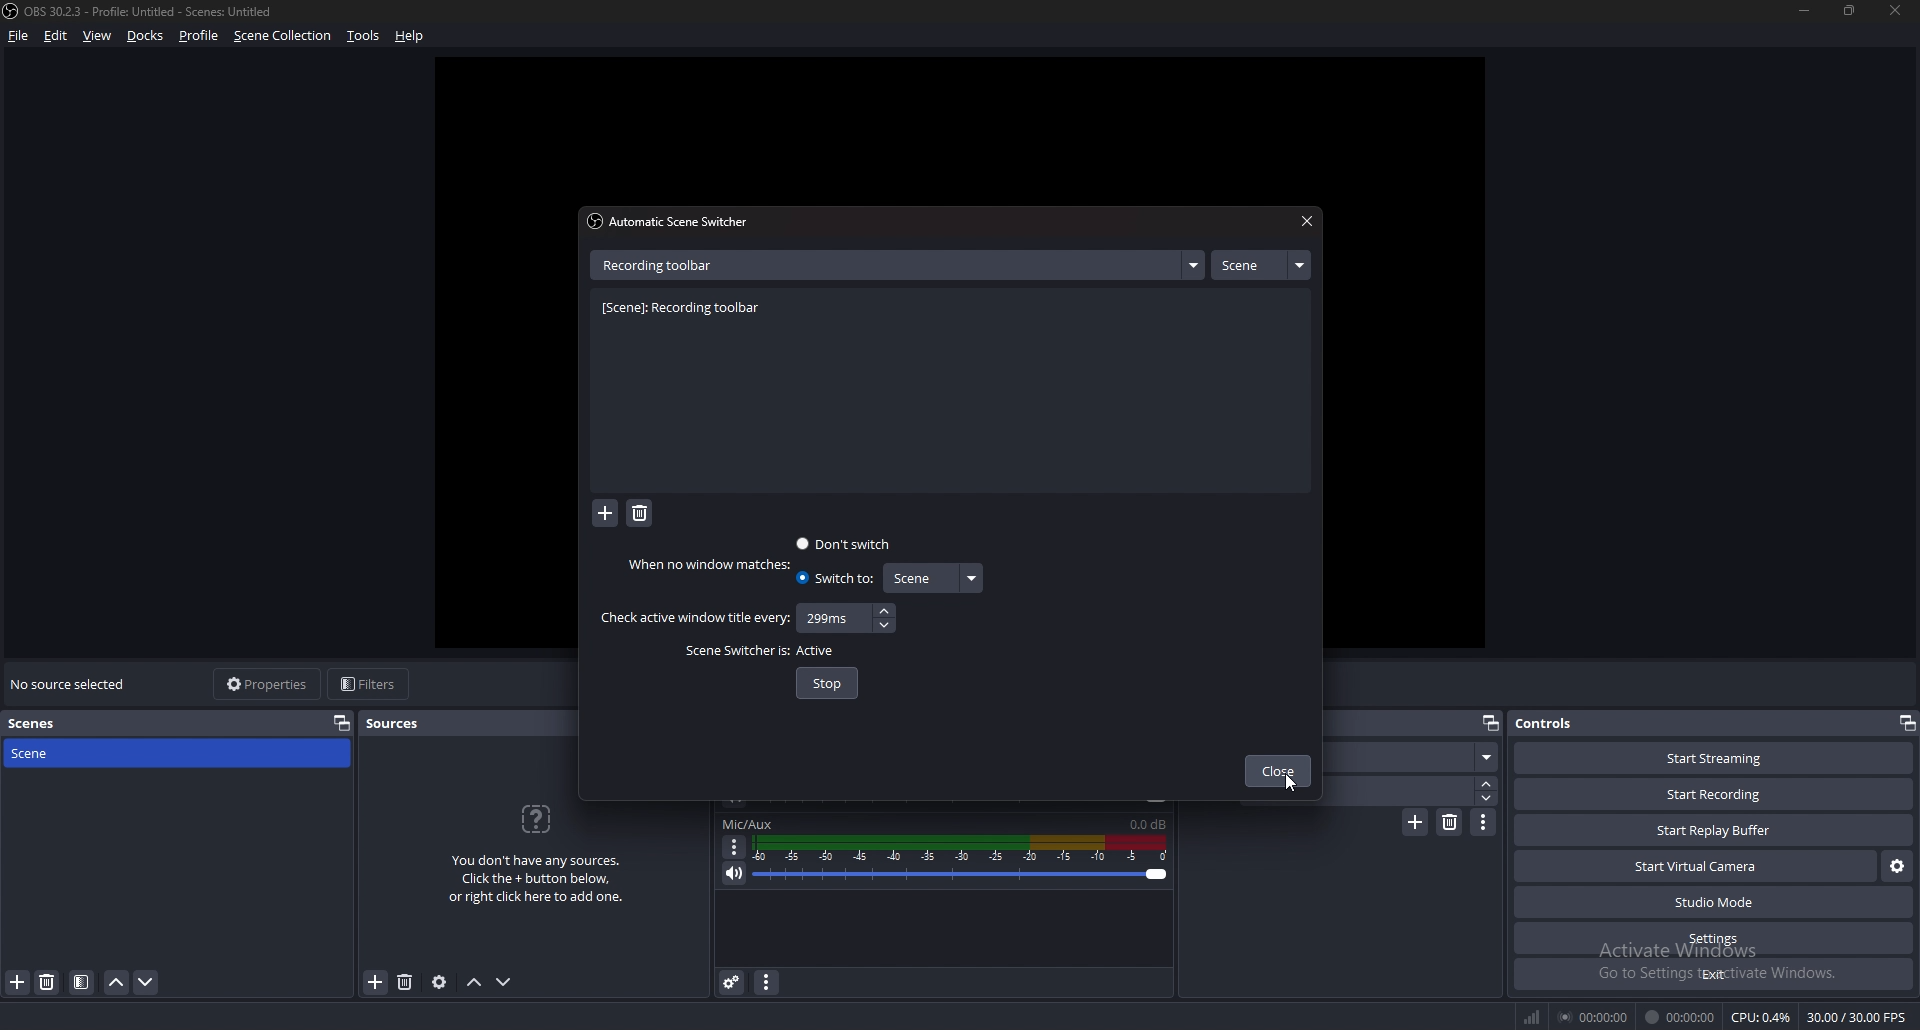  What do you see at coordinates (537, 851) in the screenshot?
I see `info` at bounding box center [537, 851].